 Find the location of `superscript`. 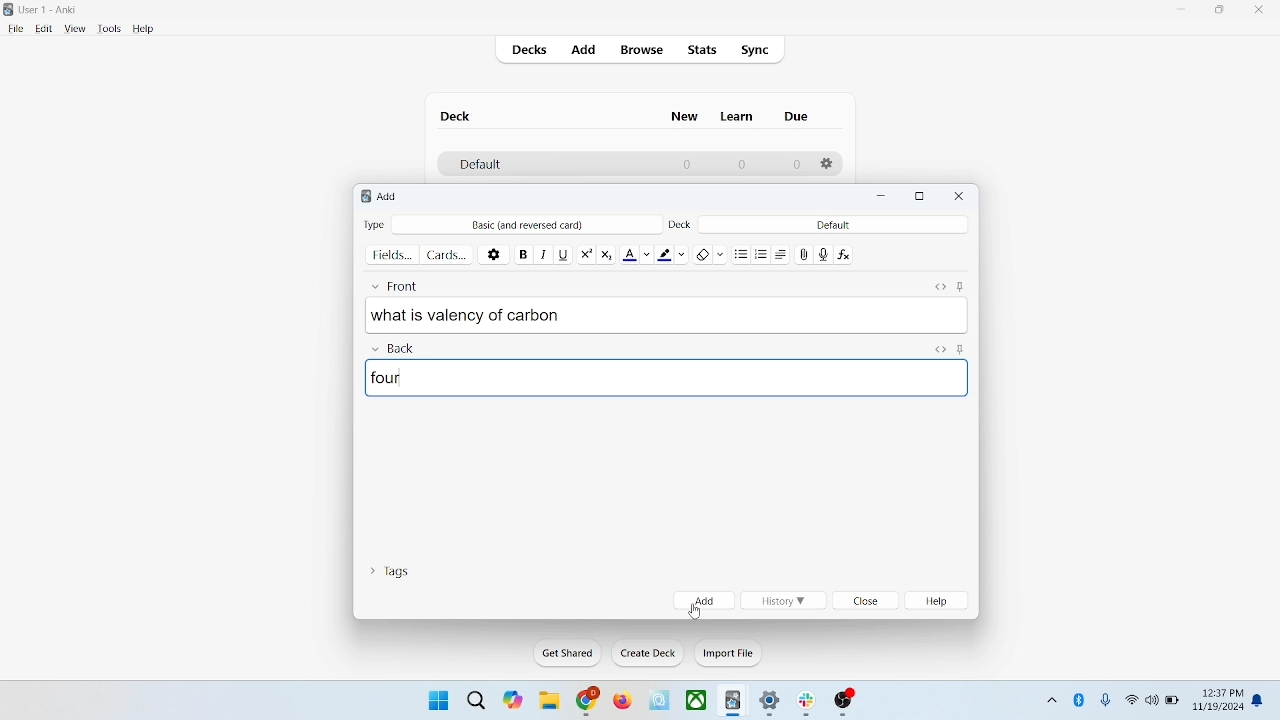

superscript is located at coordinates (586, 252).